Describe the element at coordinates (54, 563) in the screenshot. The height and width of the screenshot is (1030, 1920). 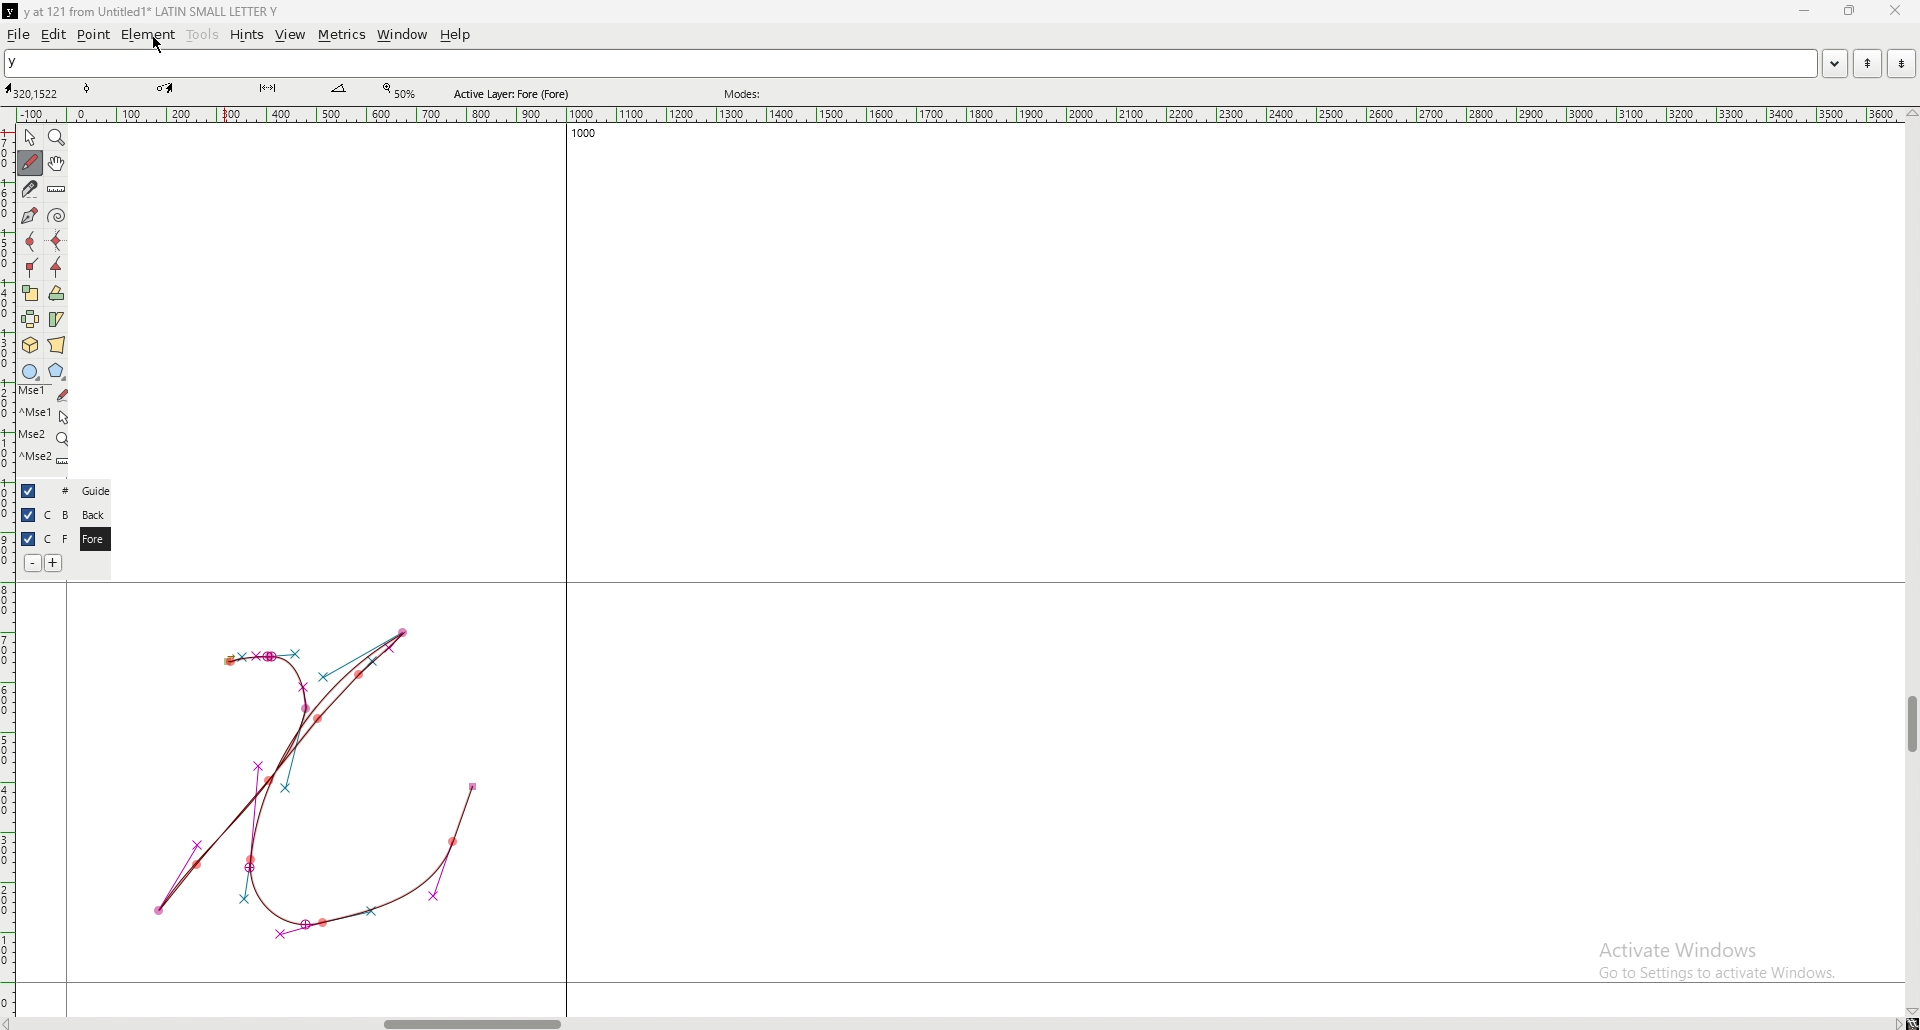
I see `add layer` at that location.